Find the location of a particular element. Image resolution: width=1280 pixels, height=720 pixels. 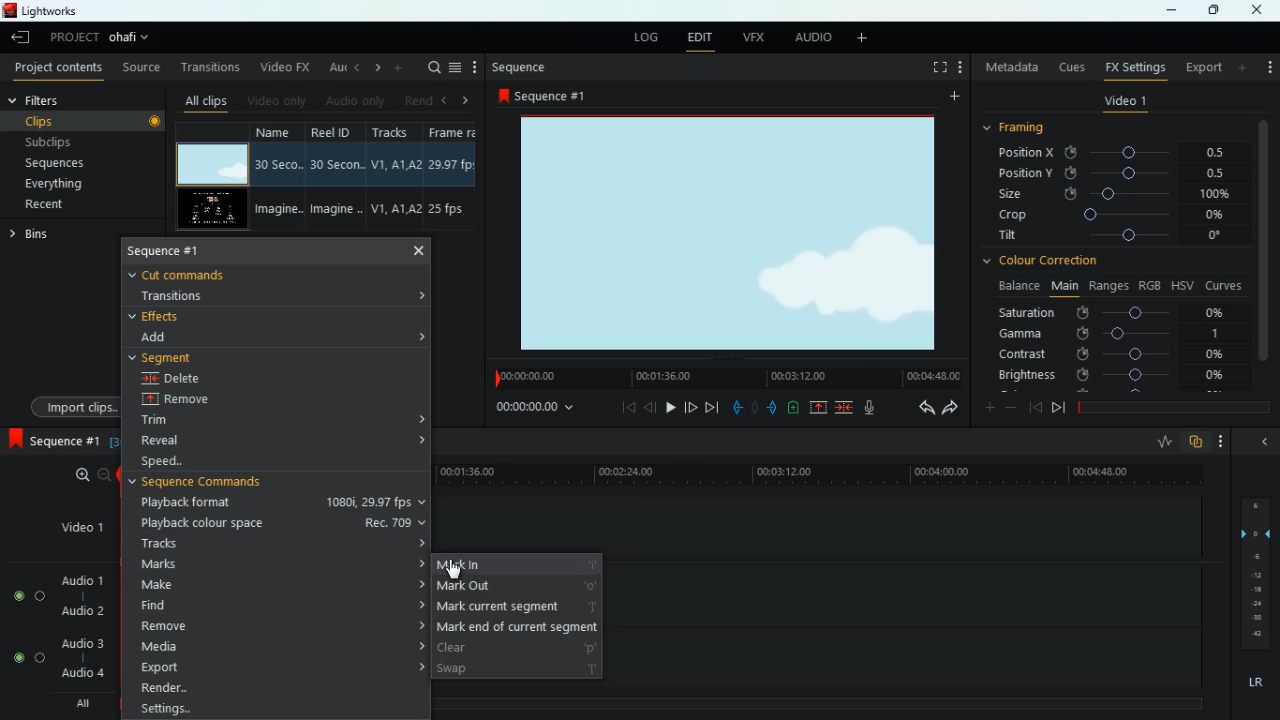

add is located at coordinates (170, 338).